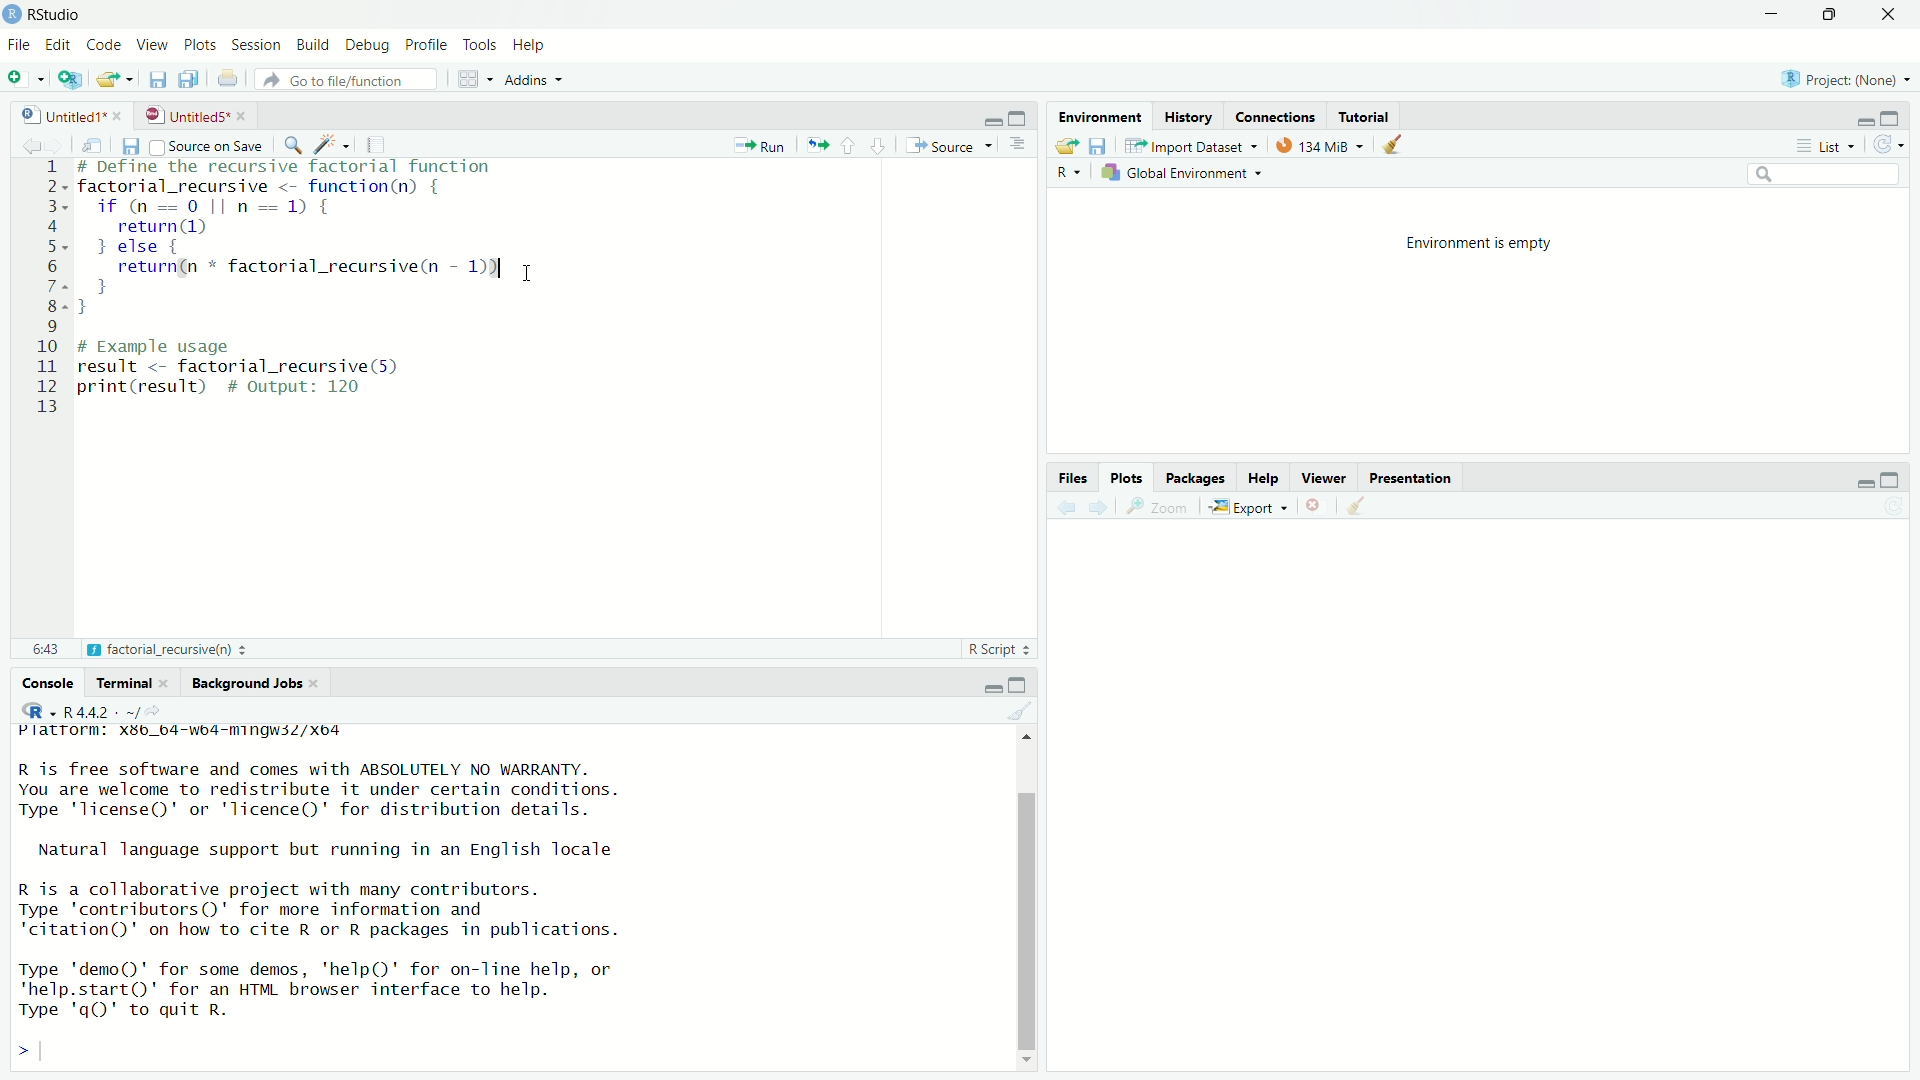  What do you see at coordinates (1317, 504) in the screenshot?
I see `Button` at bounding box center [1317, 504].